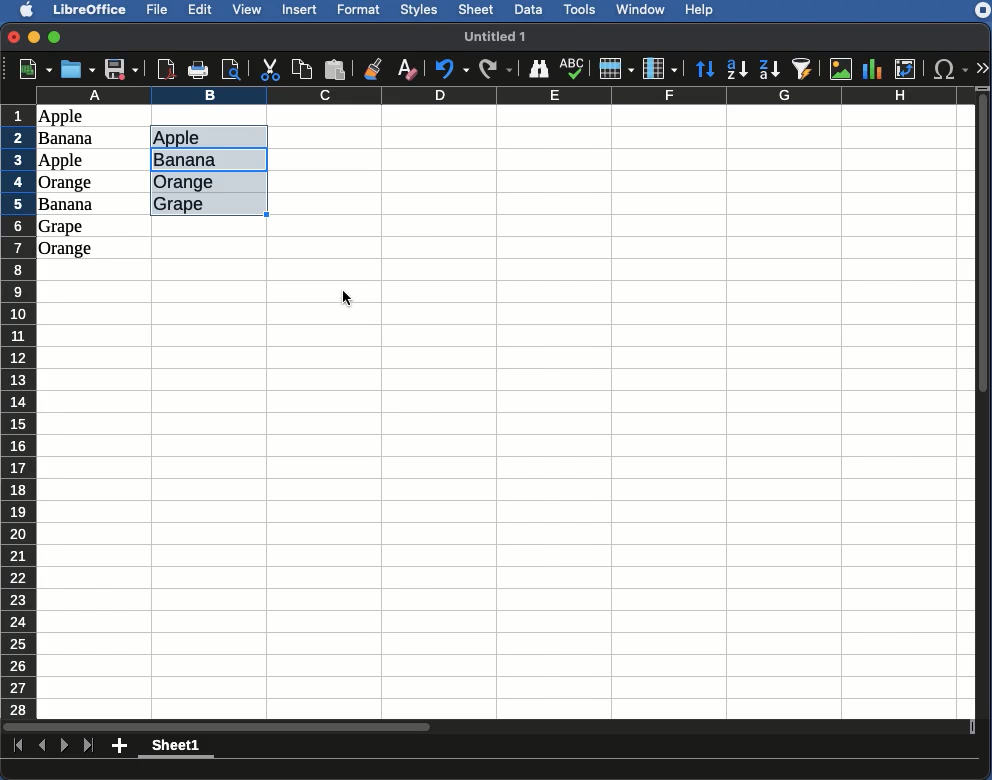 Image resolution: width=992 pixels, height=780 pixels. What do you see at coordinates (65, 748) in the screenshot?
I see `Next sheet` at bounding box center [65, 748].